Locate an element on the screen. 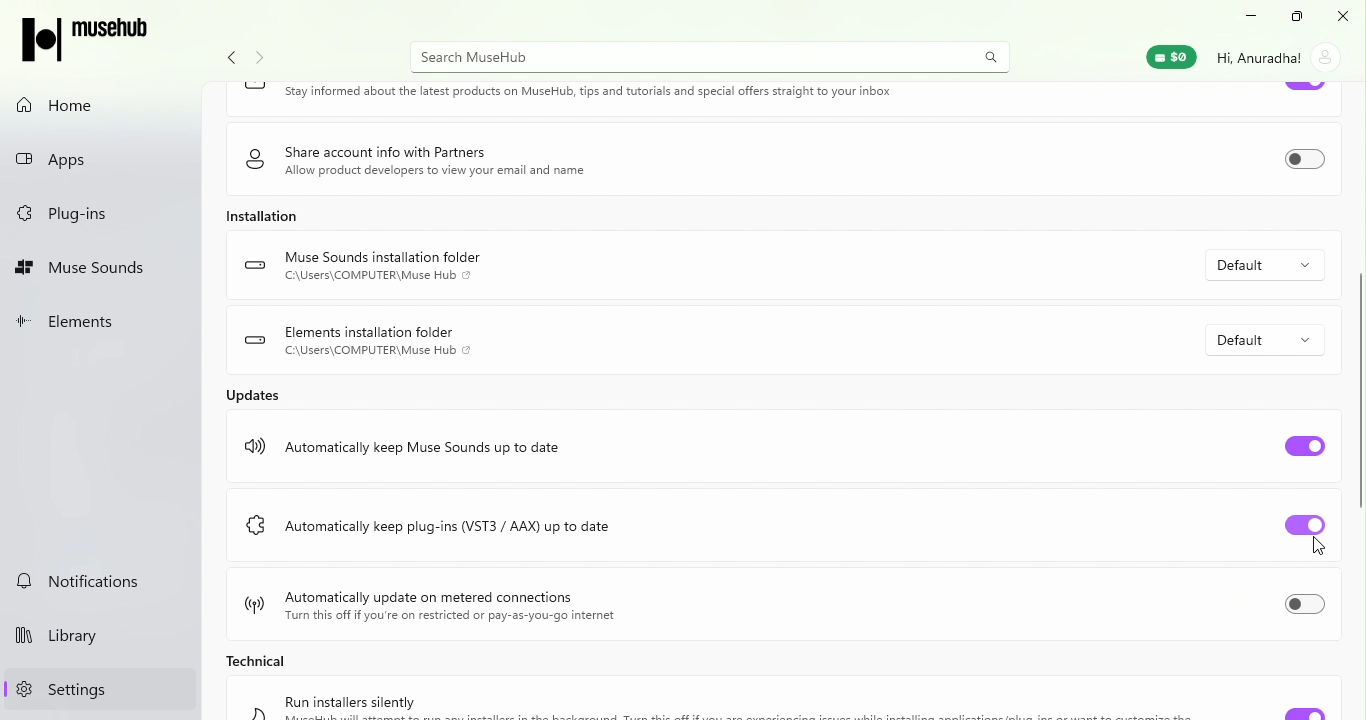 The height and width of the screenshot is (720, 1366). Toggle is located at coordinates (1306, 523).